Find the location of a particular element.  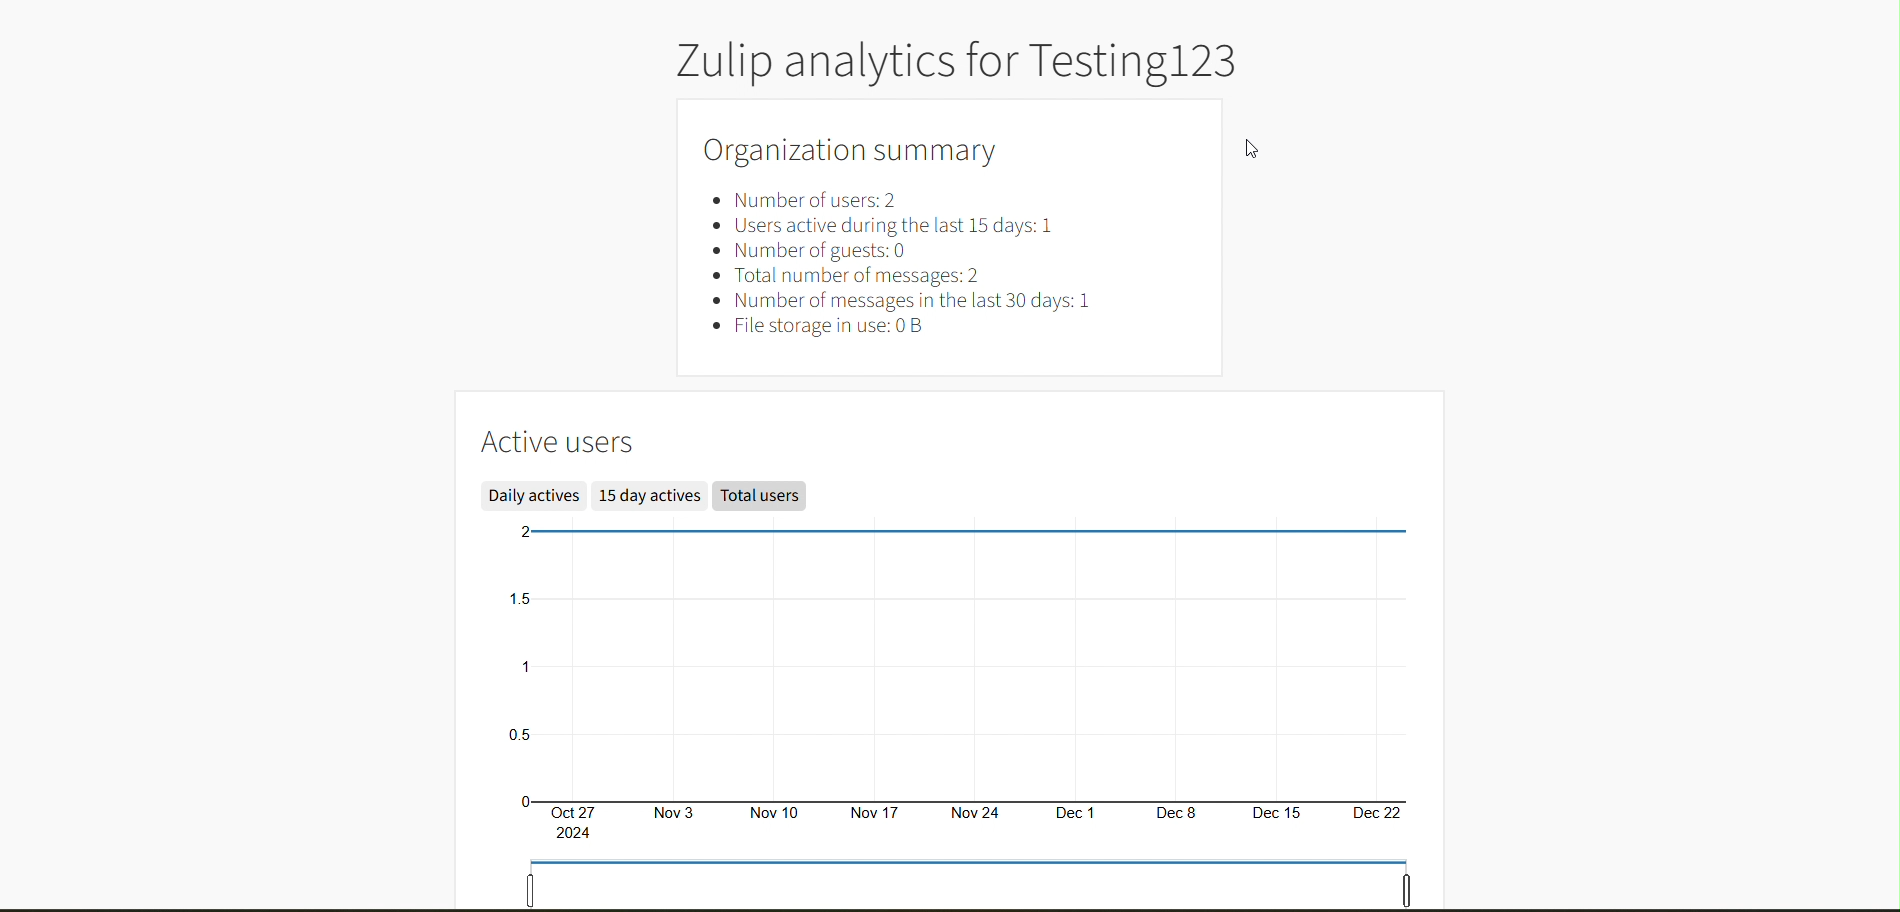

Organization summary is located at coordinates (941, 149).